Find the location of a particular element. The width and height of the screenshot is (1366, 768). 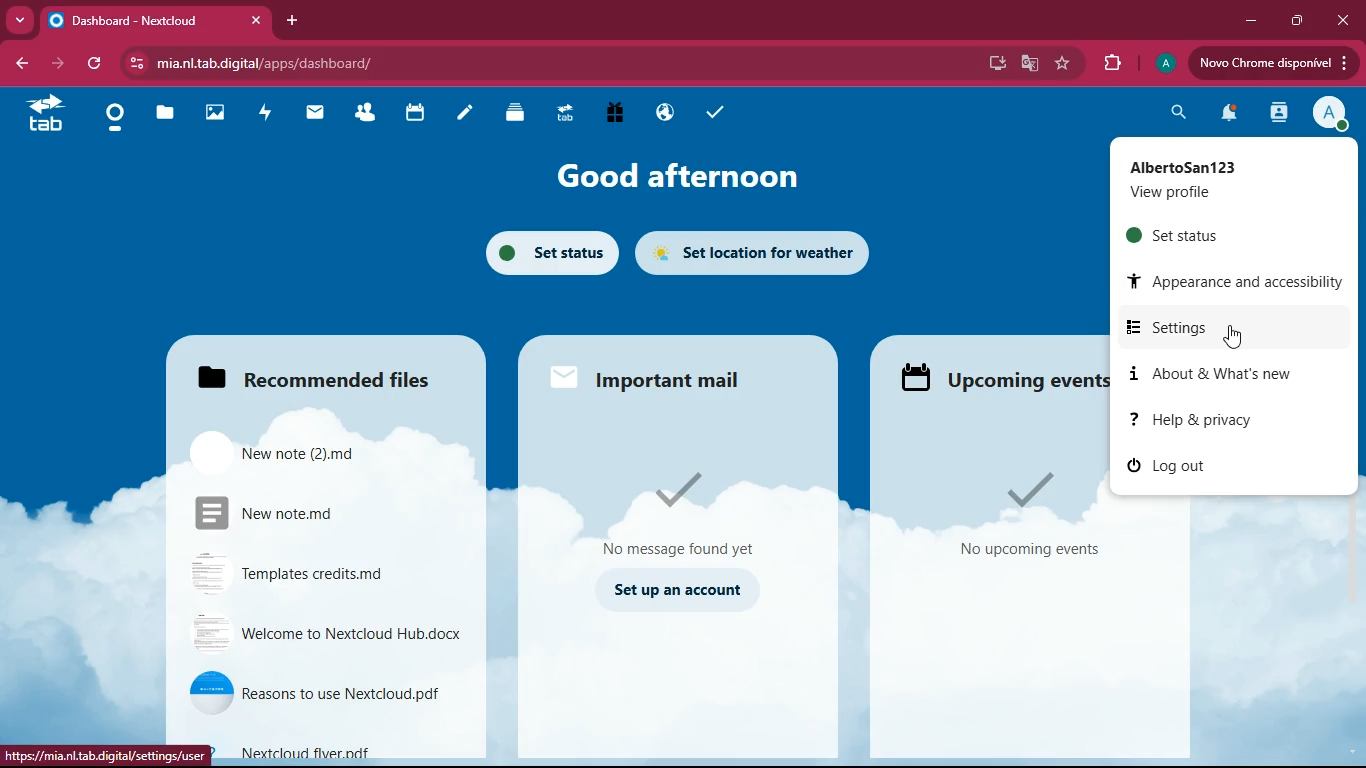

google translate is located at coordinates (1030, 64).